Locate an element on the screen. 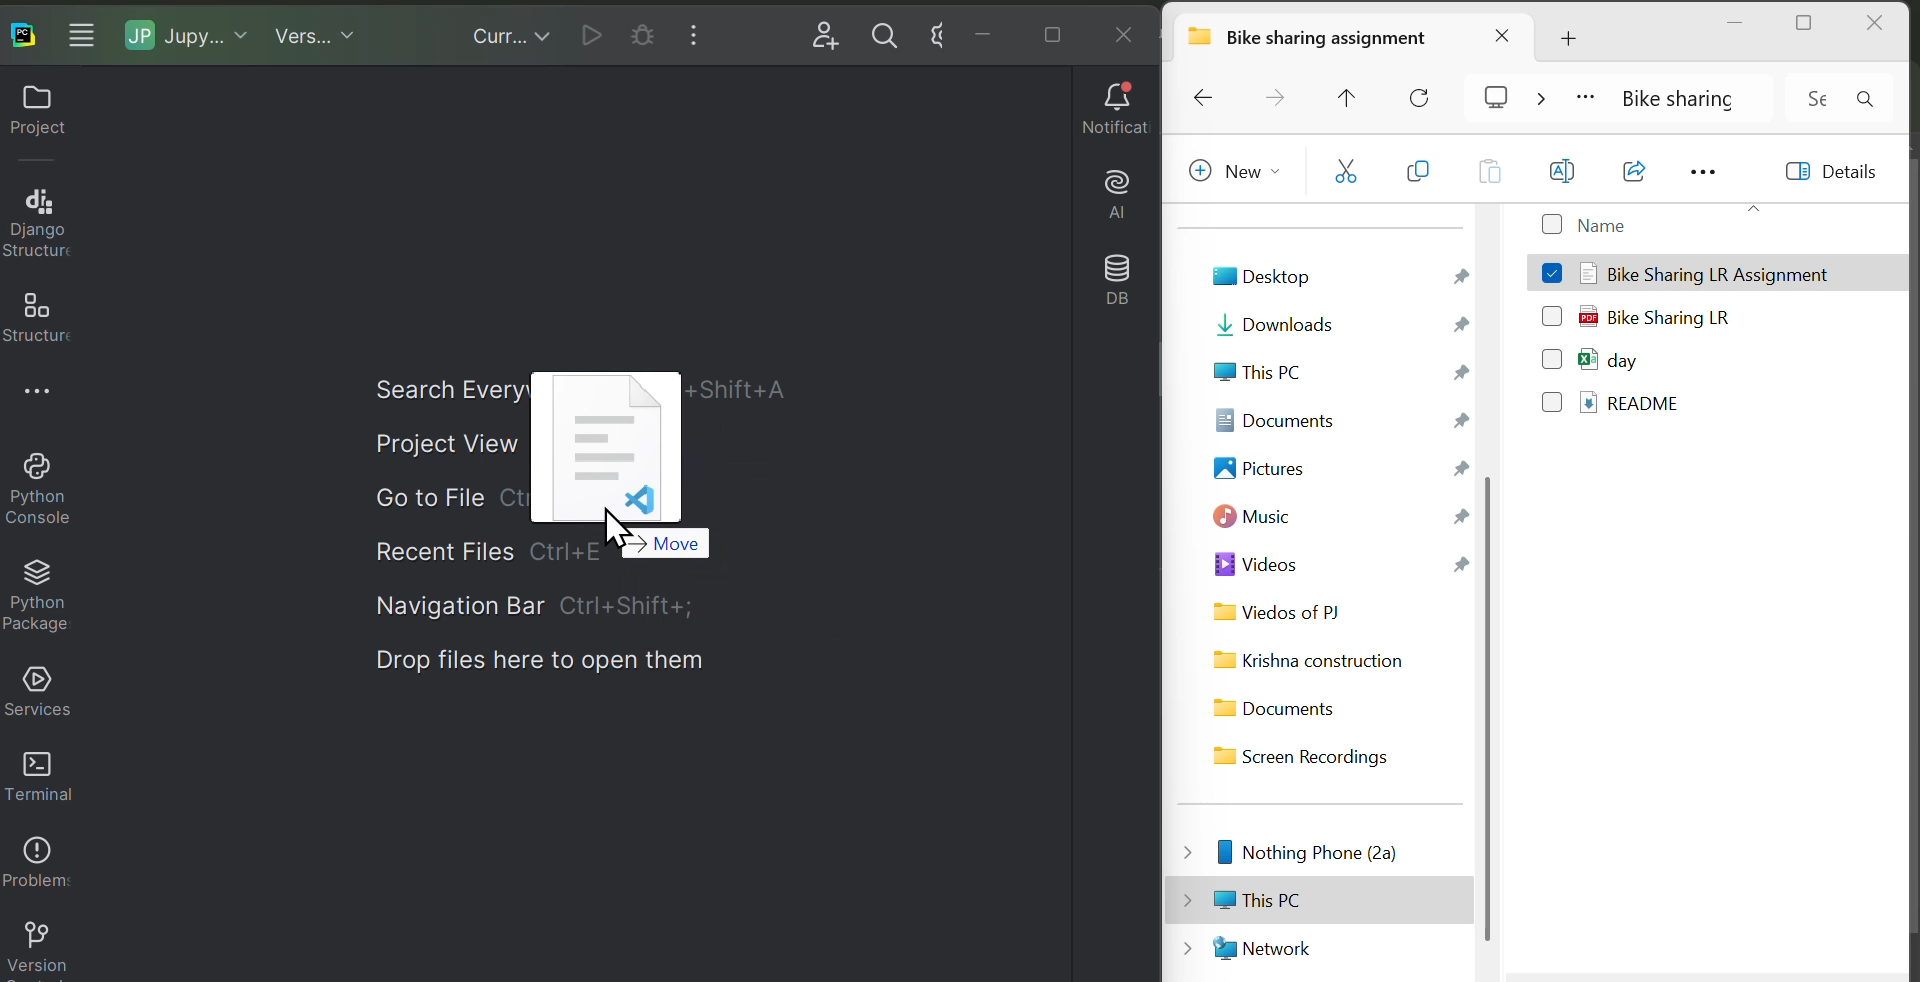 The width and height of the screenshot is (1920, 982).  is located at coordinates (1813, 98).